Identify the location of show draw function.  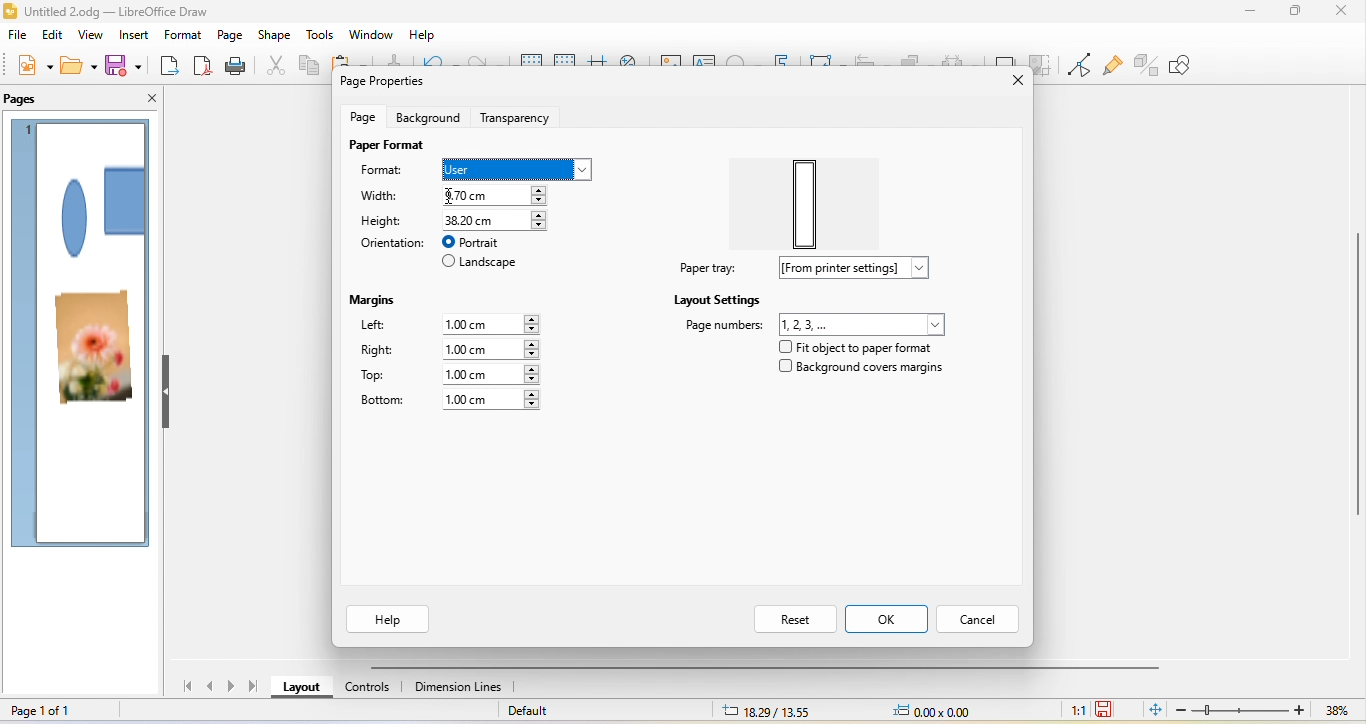
(1192, 67).